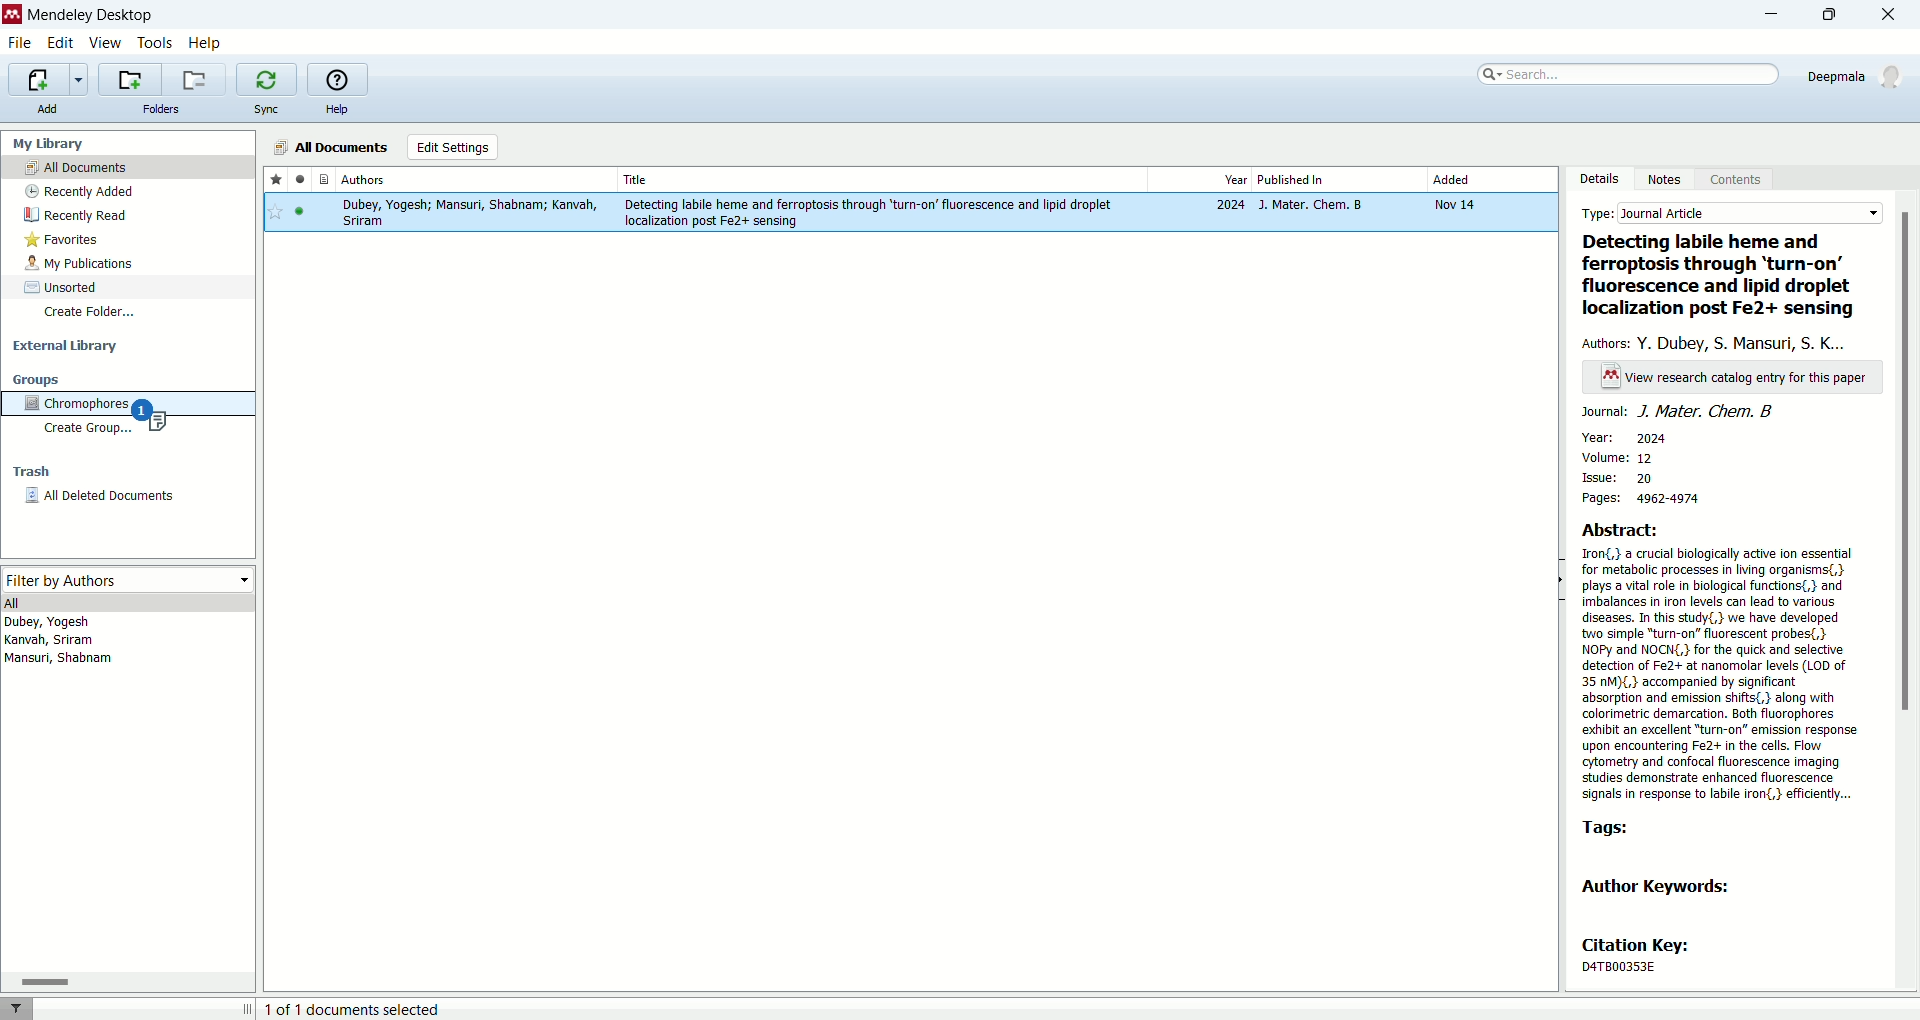  Describe the element at coordinates (81, 191) in the screenshot. I see `recently added` at that location.